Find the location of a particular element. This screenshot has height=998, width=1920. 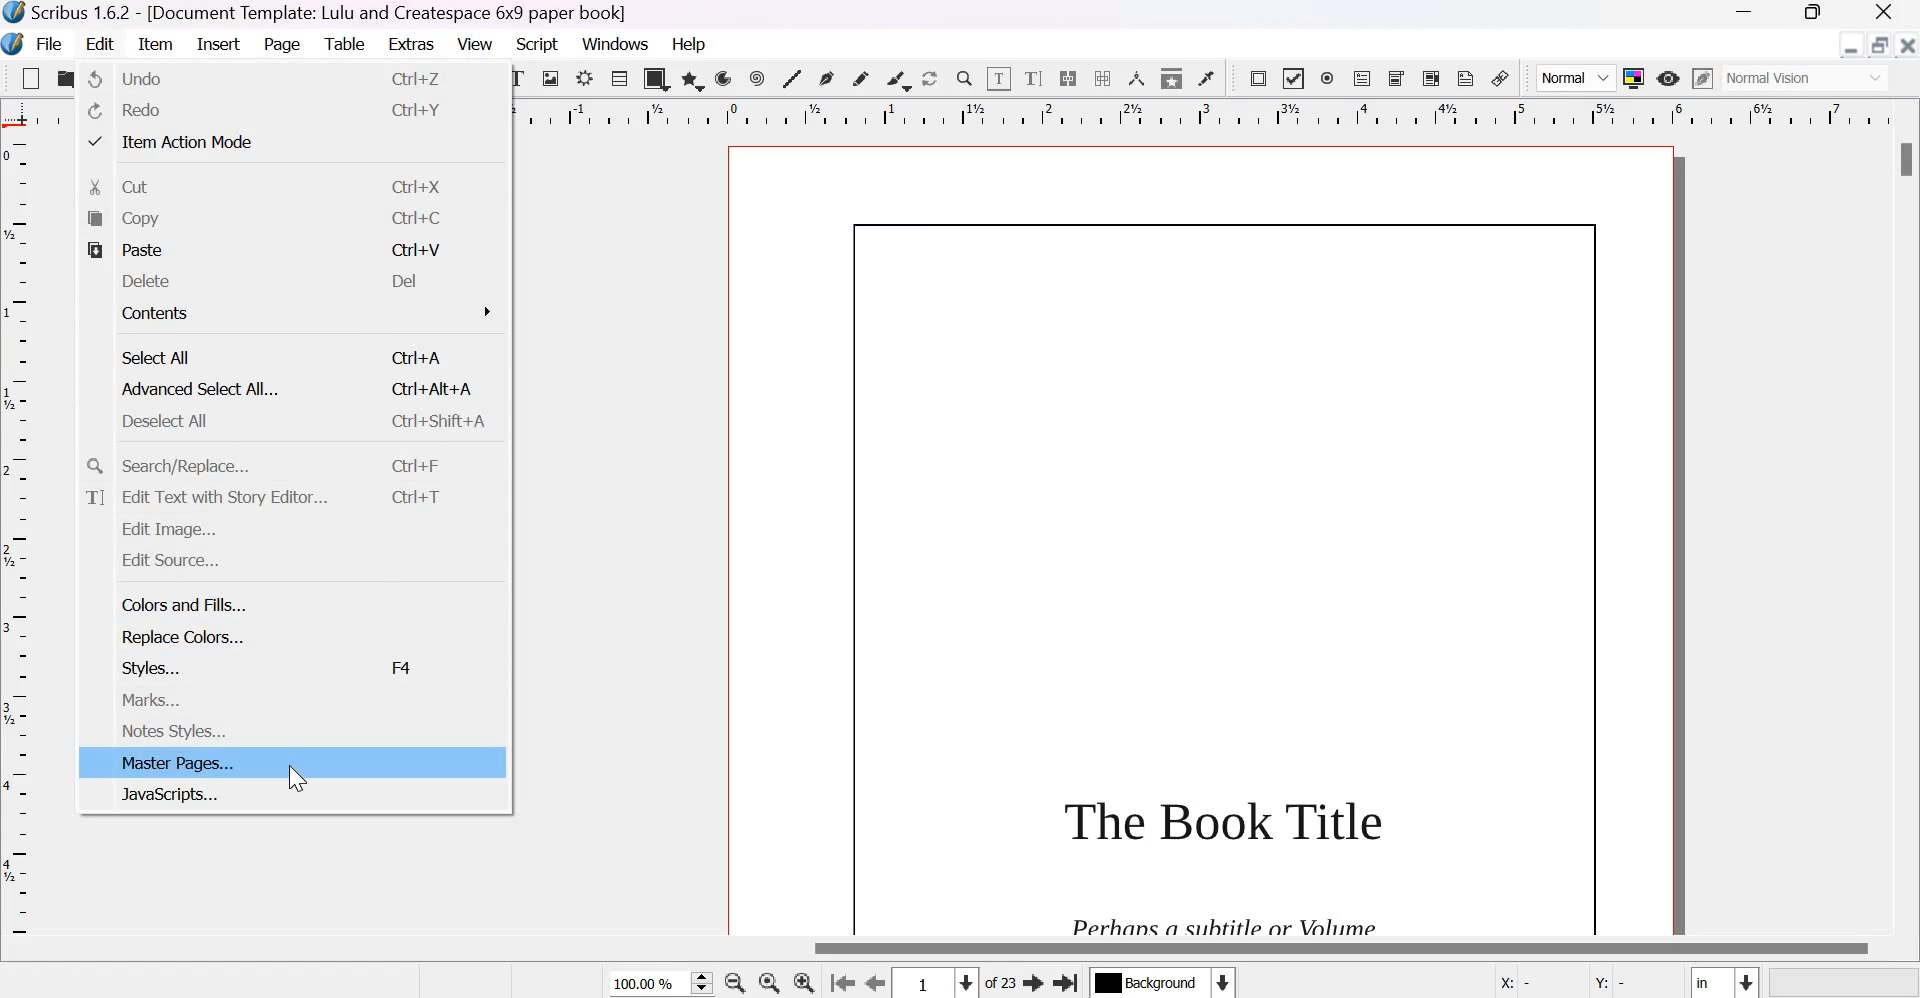

Preview Mode is located at coordinates (1669, 78).